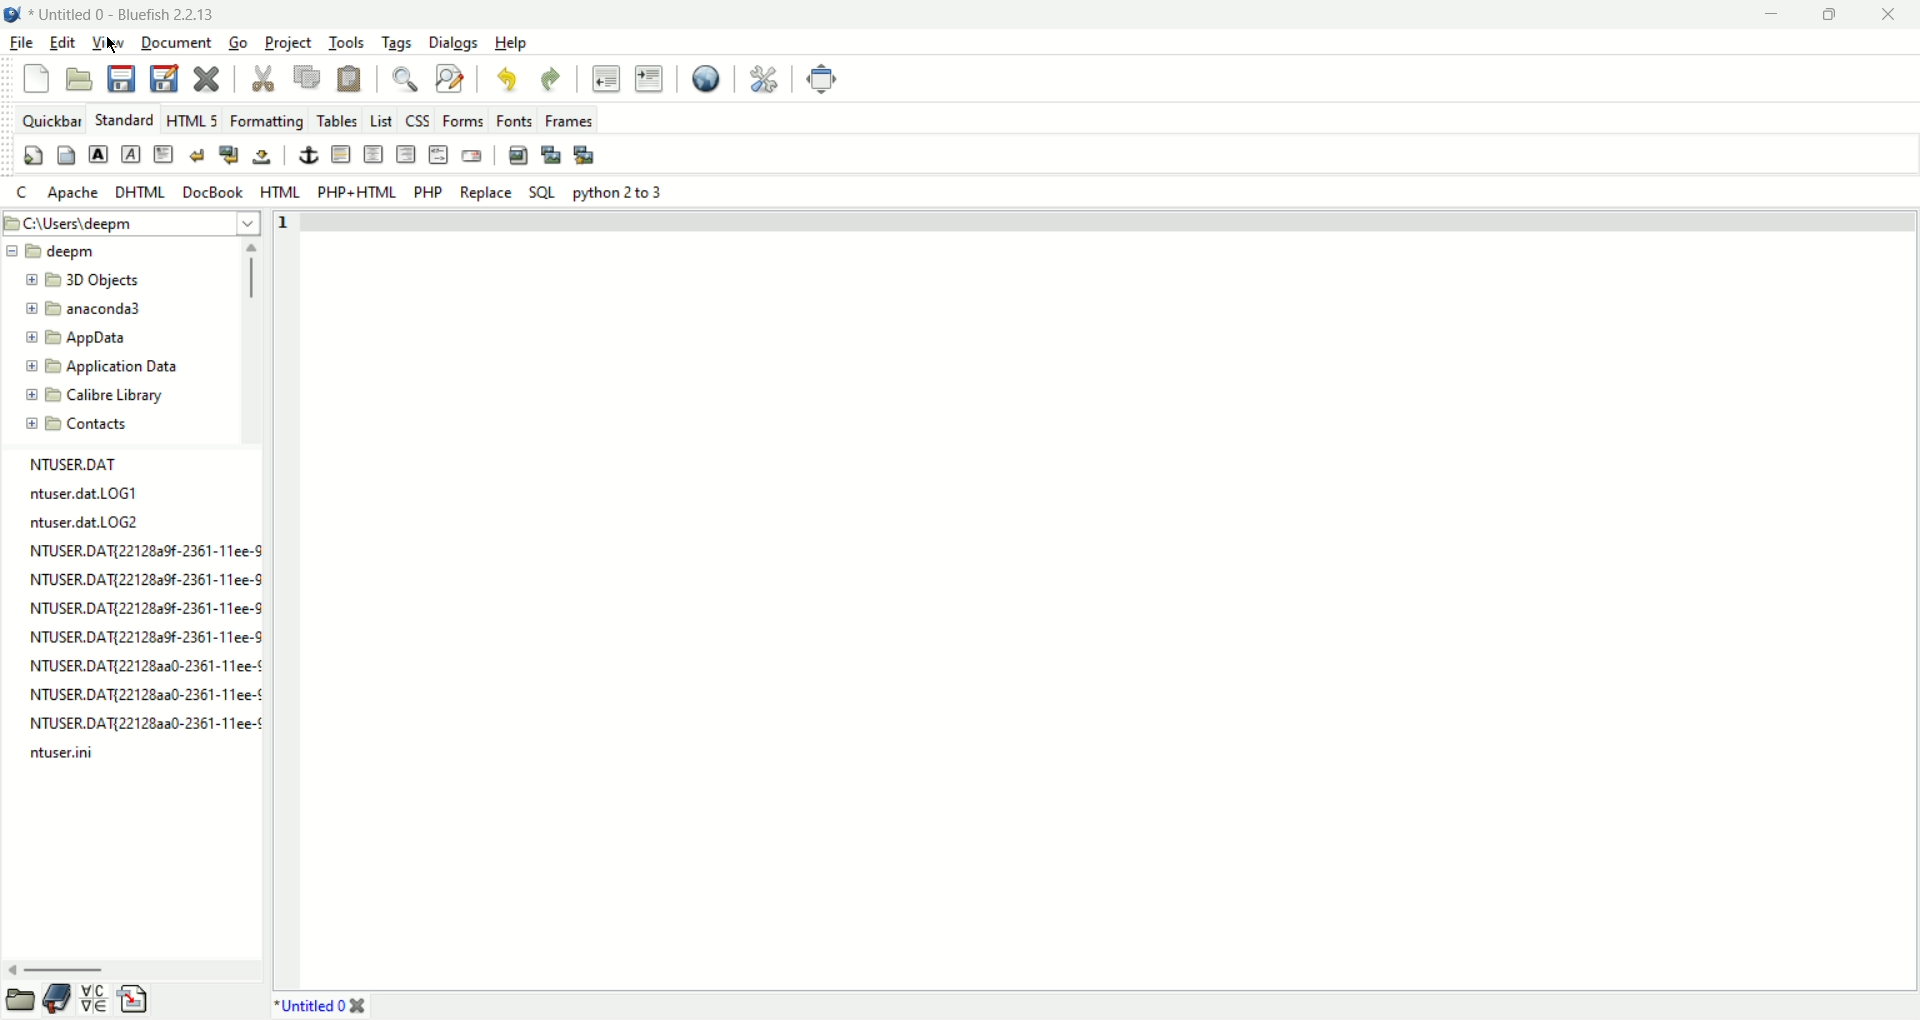 Image resolution: width=1920 pixels, height=1020 pixels. What do you see at coordinates (291, 44) in the screenshot?
I see `project` at bounding box center [291, 44].